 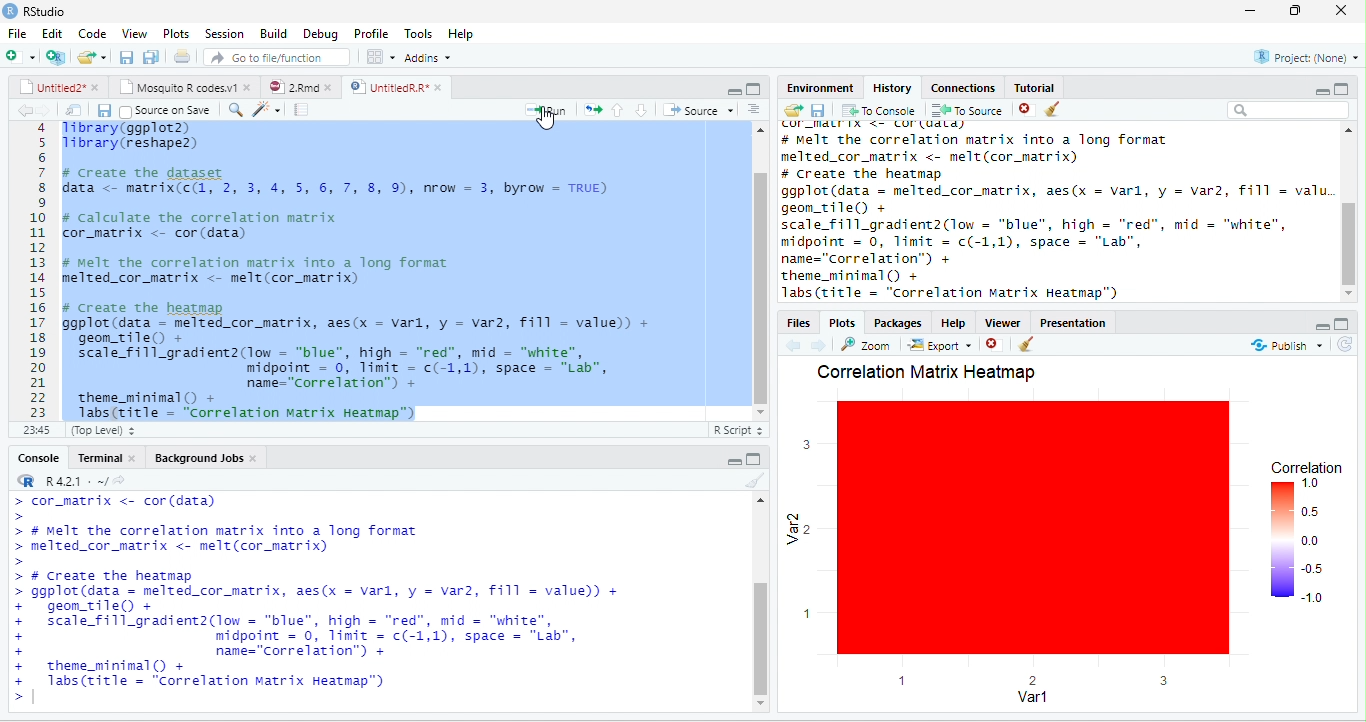 What do you see at coordinates (370, 33) in the screenshot?
I see `profile` at bounding box center [370, 33].